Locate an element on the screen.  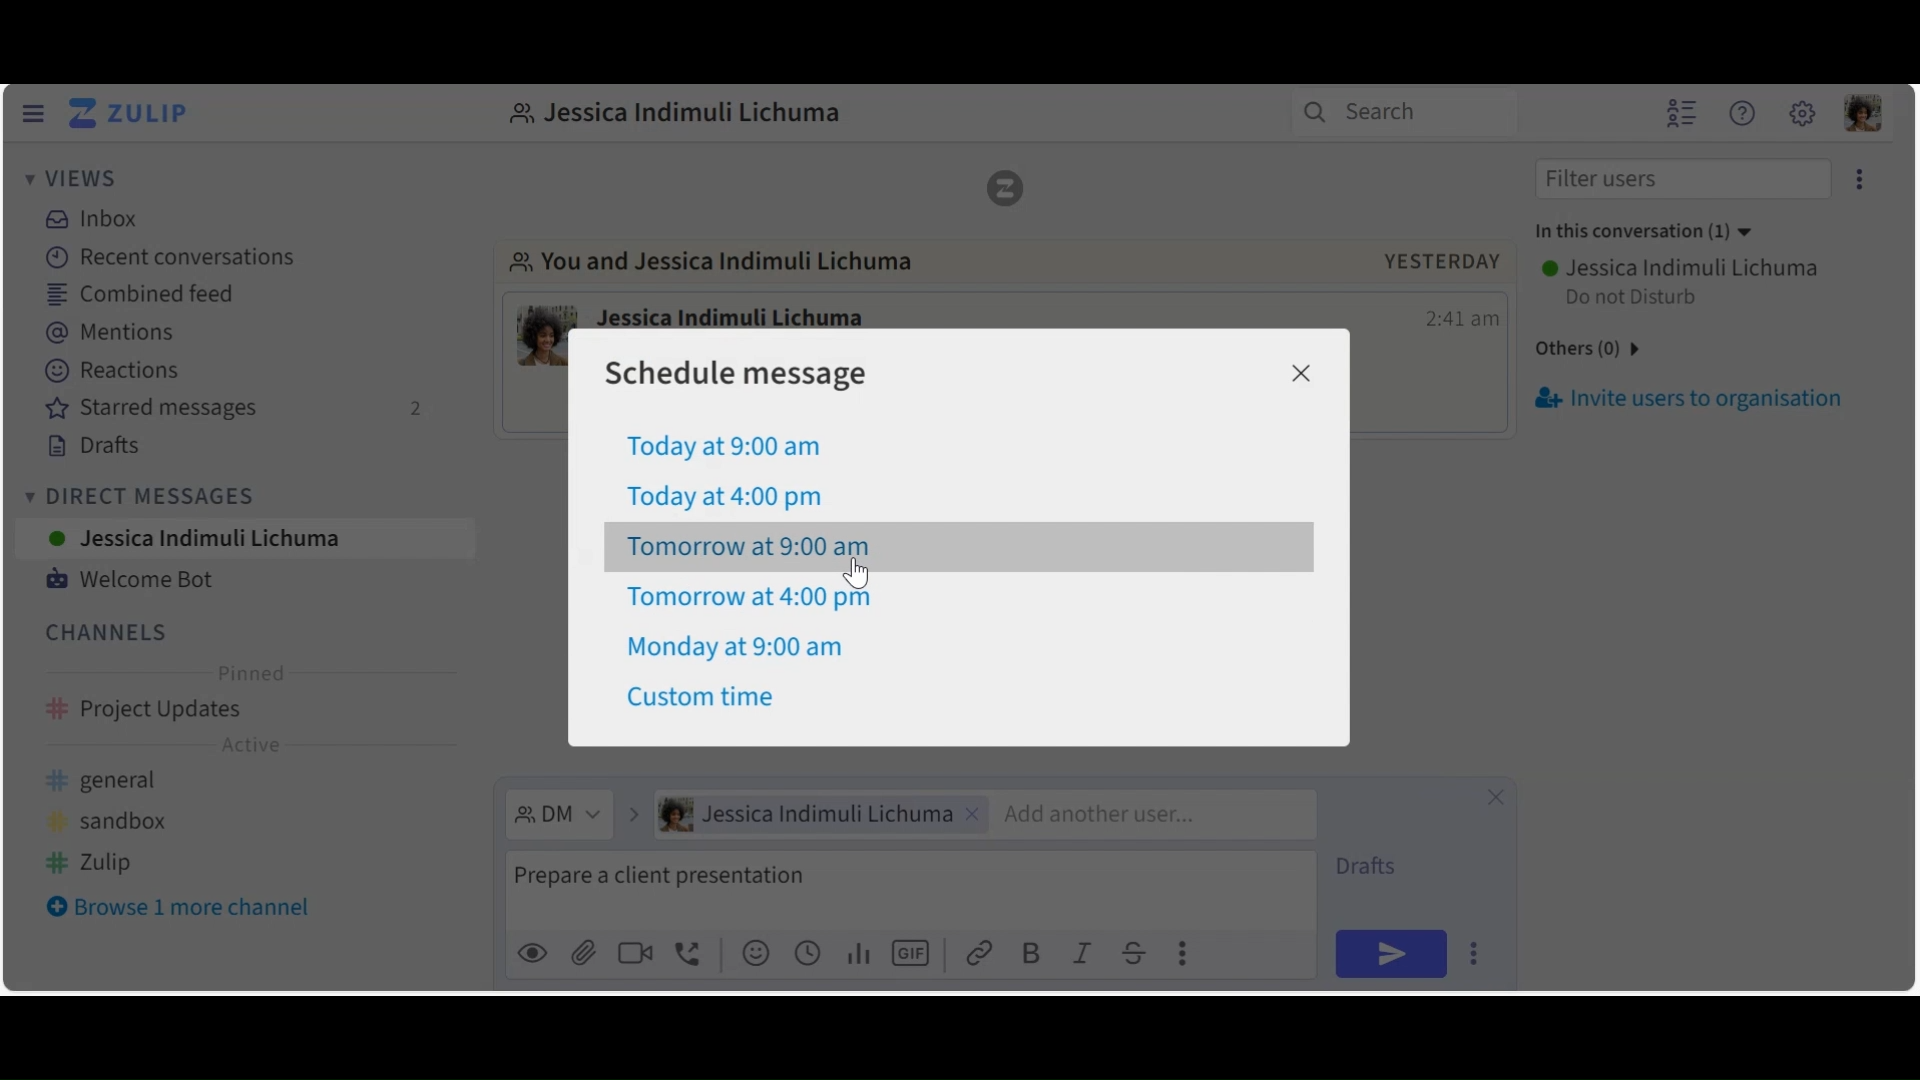
link is located at coordinates (982, 953).